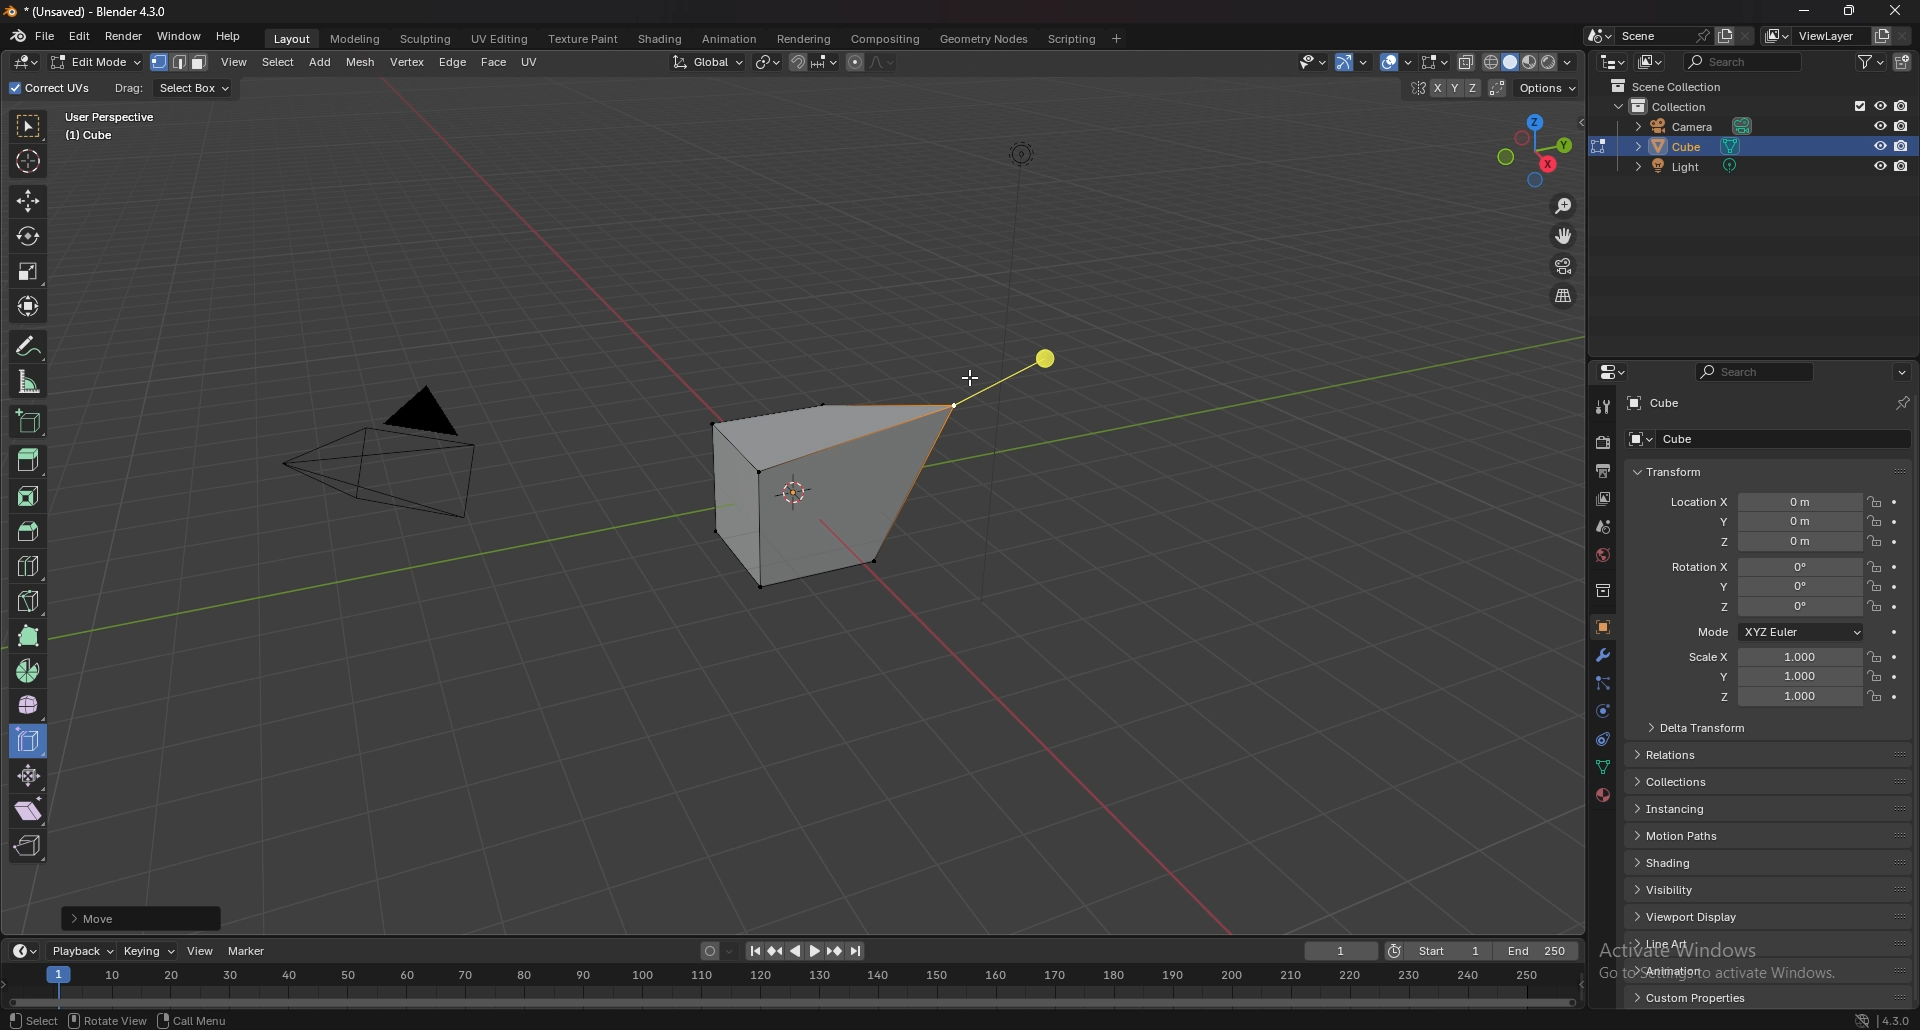  Describe the element at coordinates (882, 62) in the screenshot. I see `proportional editing falloff` at that location.